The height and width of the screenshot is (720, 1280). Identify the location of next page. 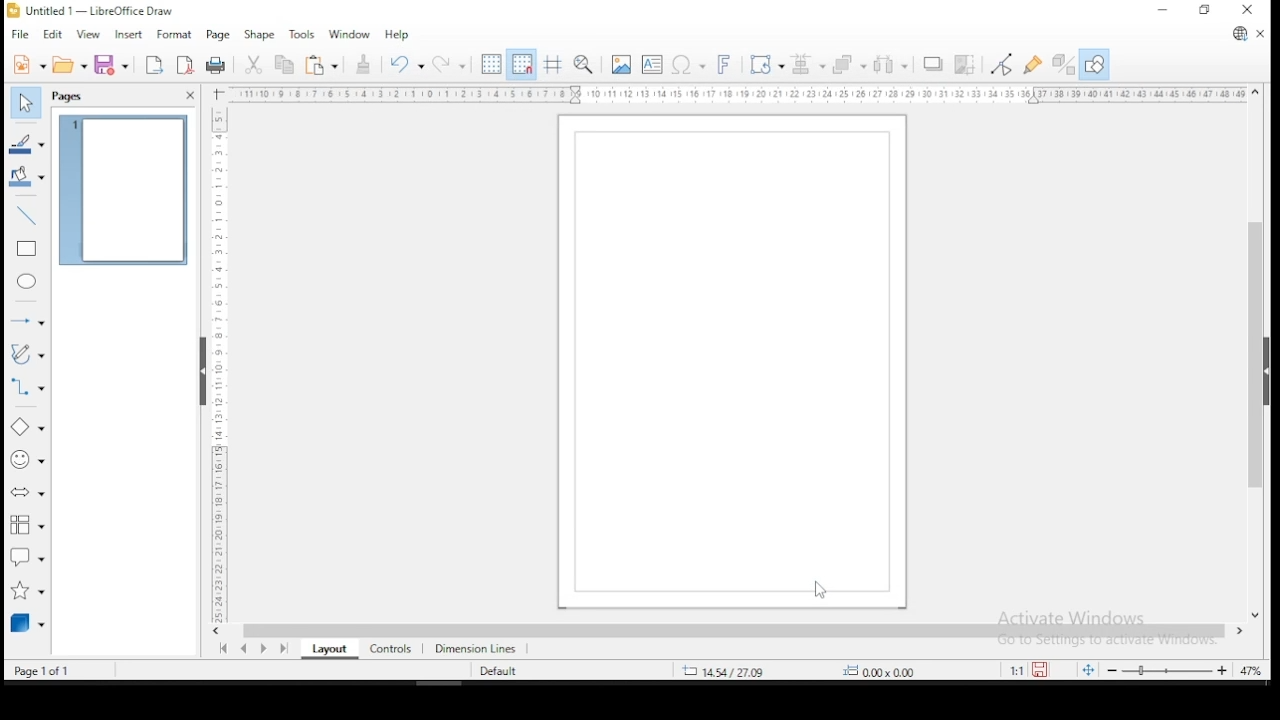
(264, 650).